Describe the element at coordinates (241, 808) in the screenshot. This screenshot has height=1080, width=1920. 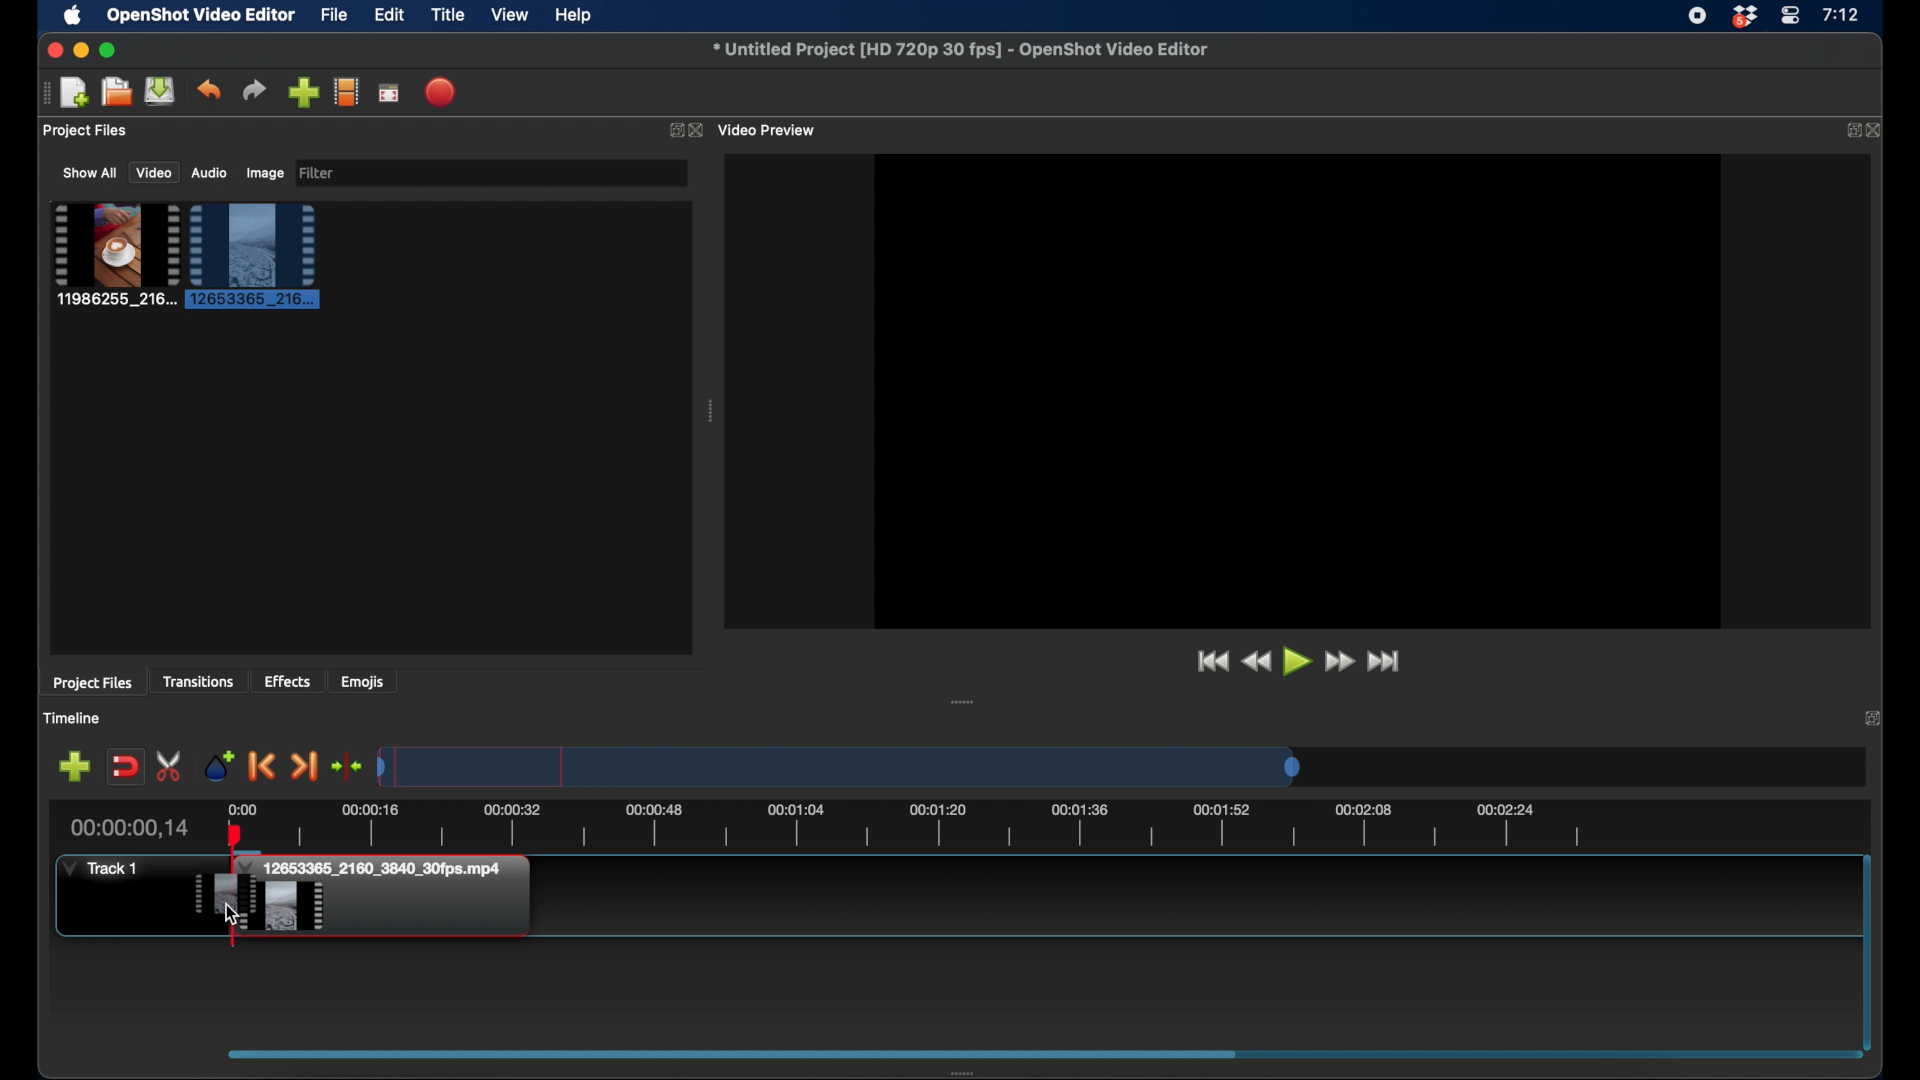
I see `0.00` at that location.